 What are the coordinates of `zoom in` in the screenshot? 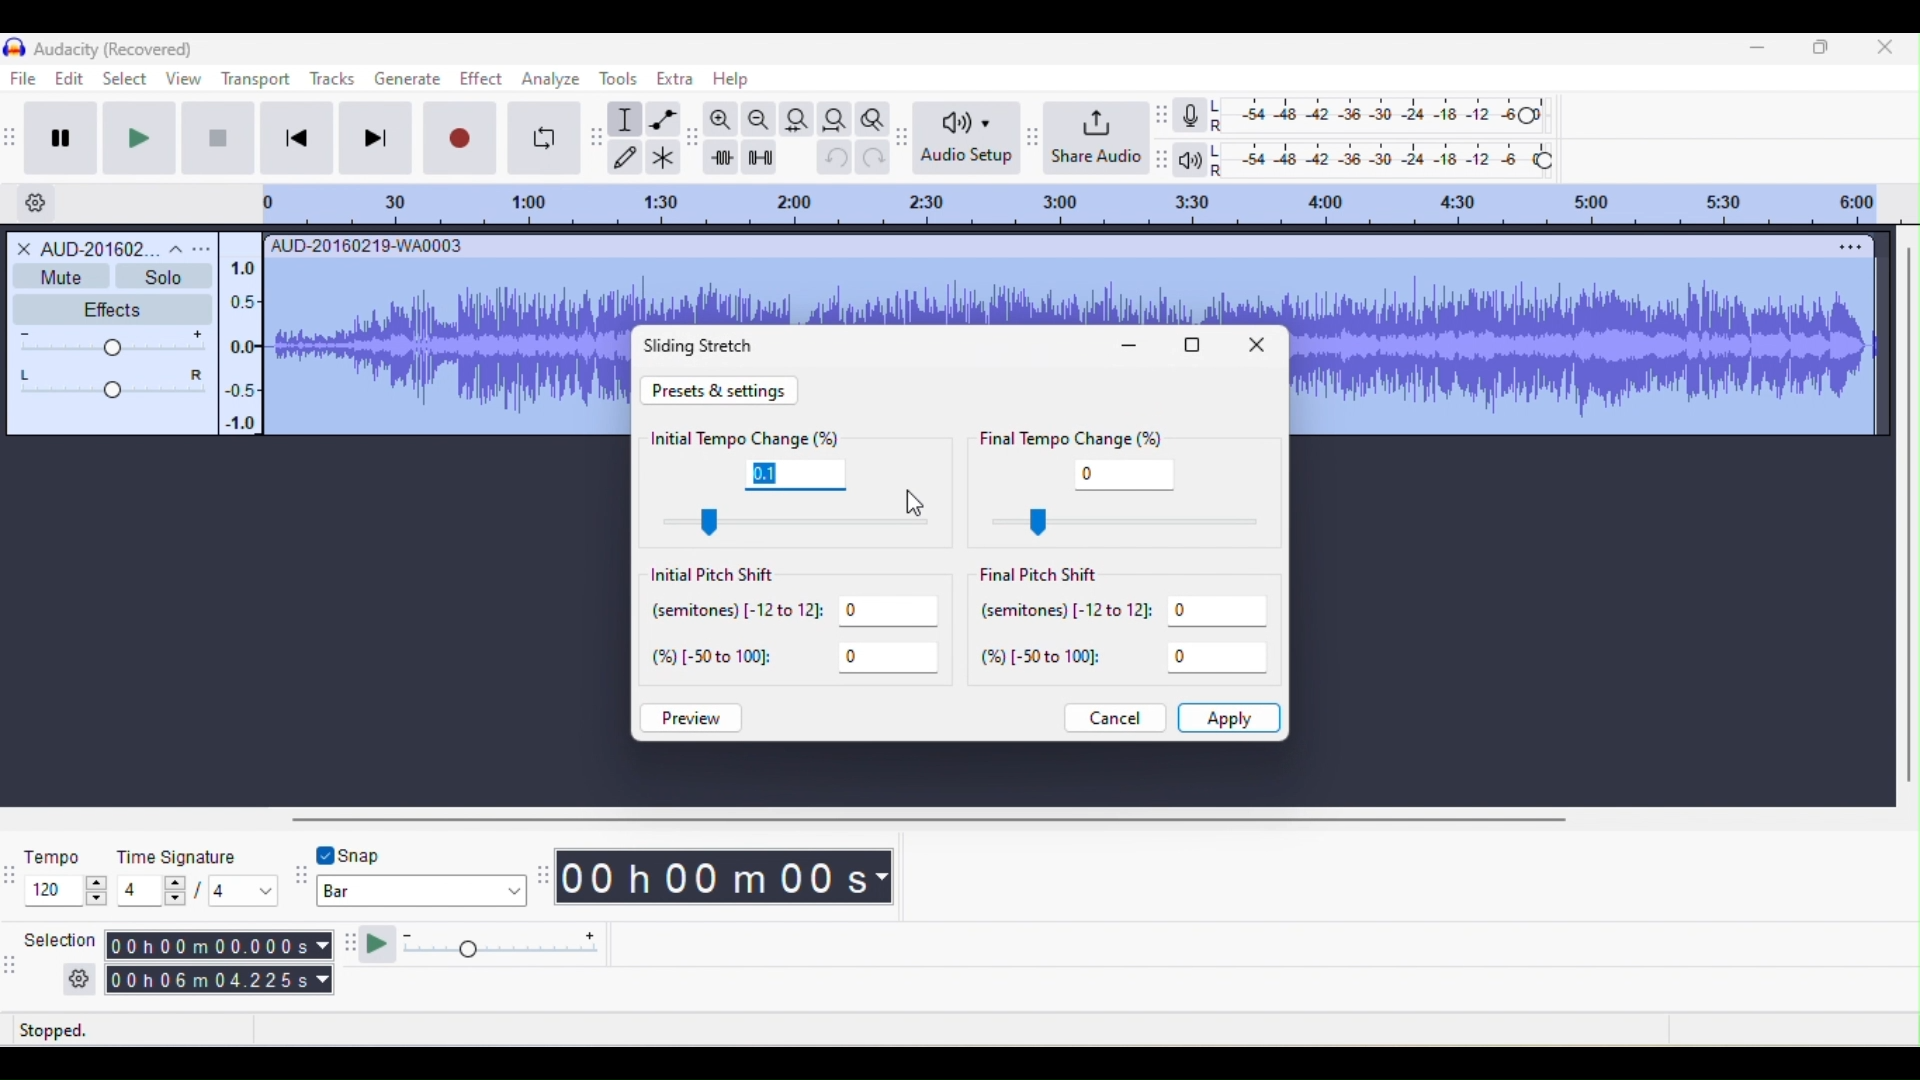 It's located at (721, 120).